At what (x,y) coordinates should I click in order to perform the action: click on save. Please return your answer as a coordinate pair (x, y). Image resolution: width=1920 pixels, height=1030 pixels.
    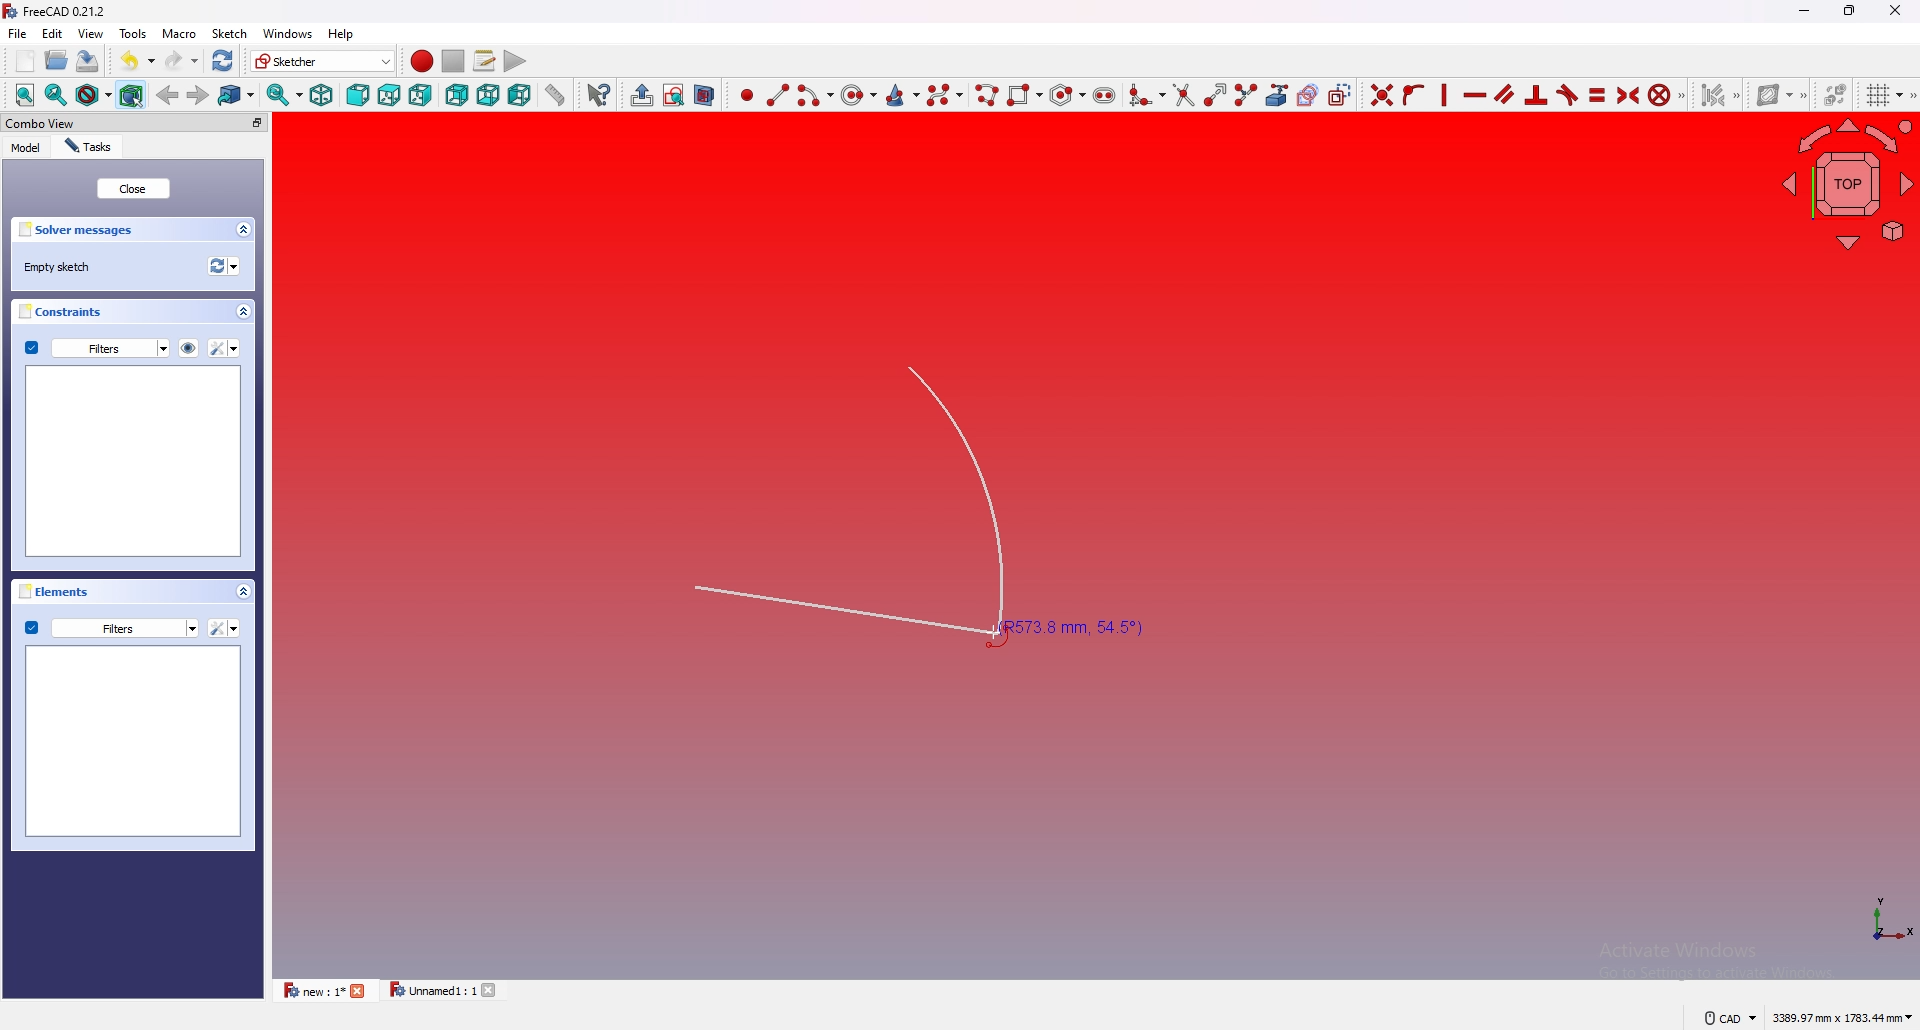
    Looking at the image, I should click on (86, 60).